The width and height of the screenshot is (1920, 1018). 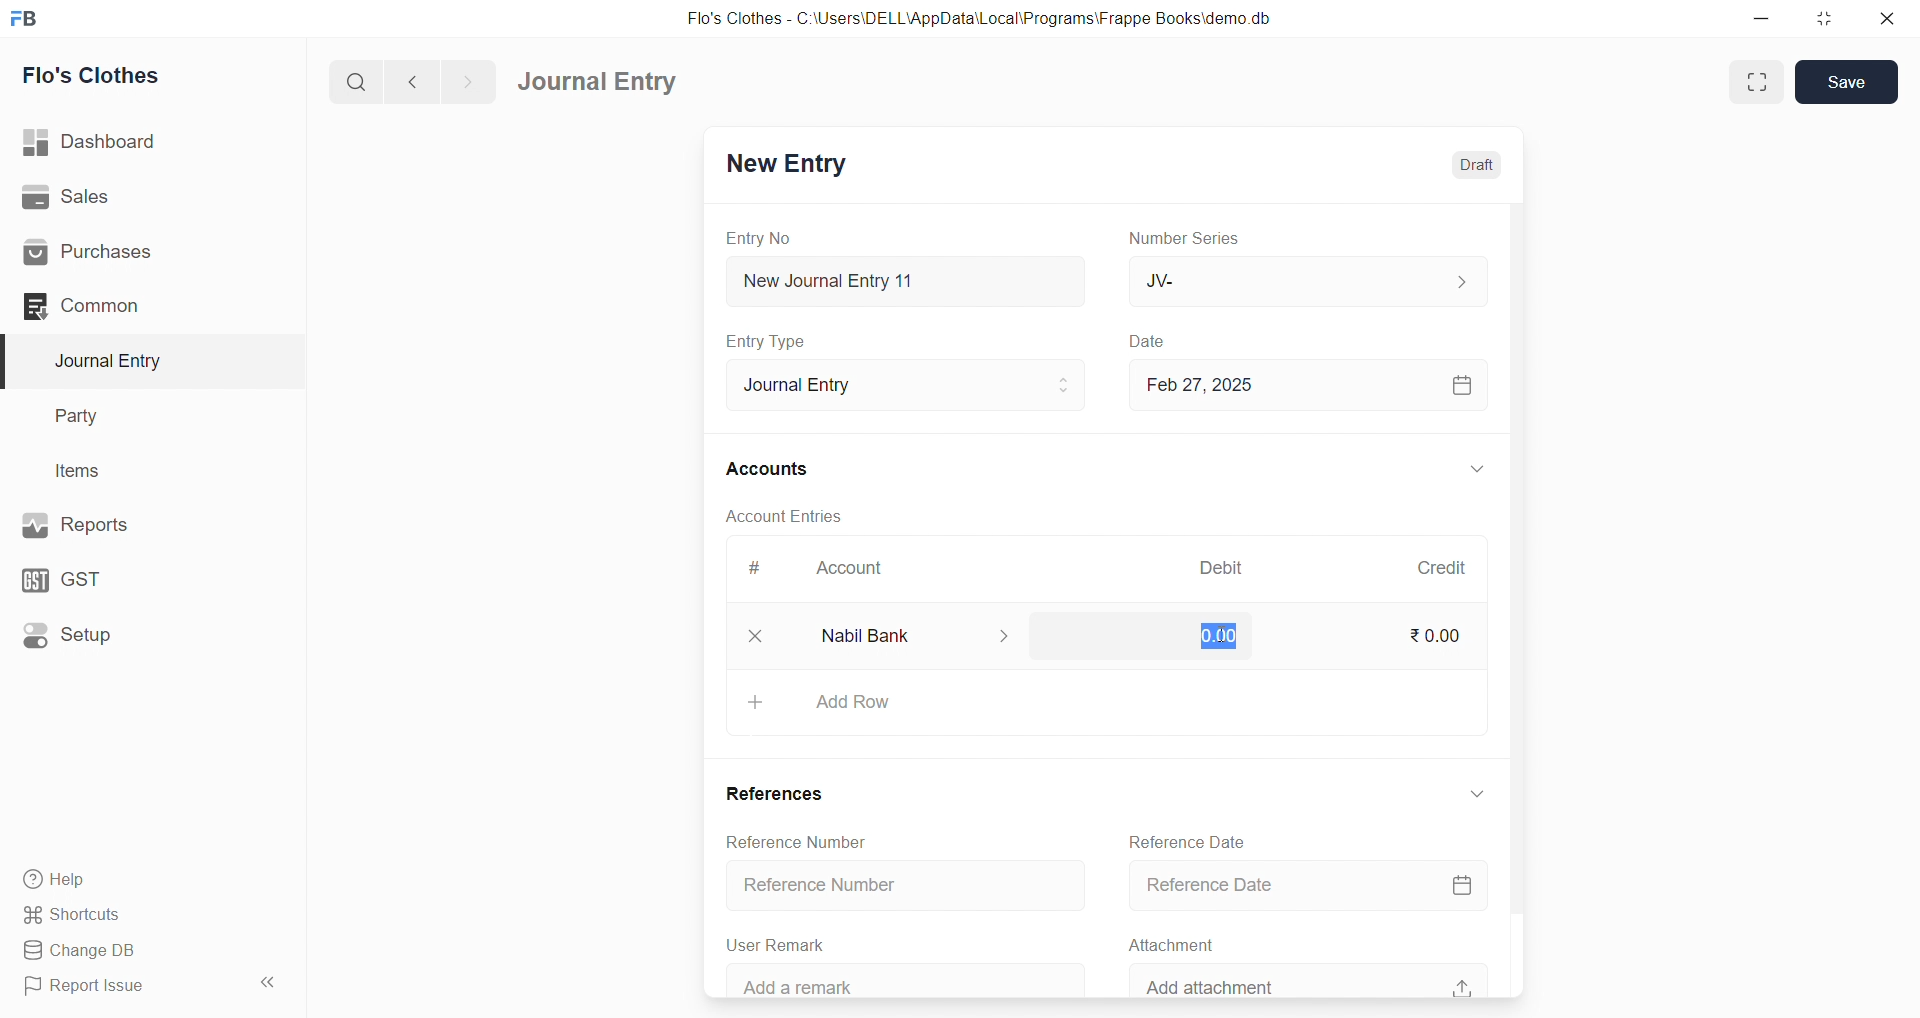 What do you see at coordinates (1306, 385) in the screenshot?
I see `Feb 27, 2025` at bounding box center [1306, 385].